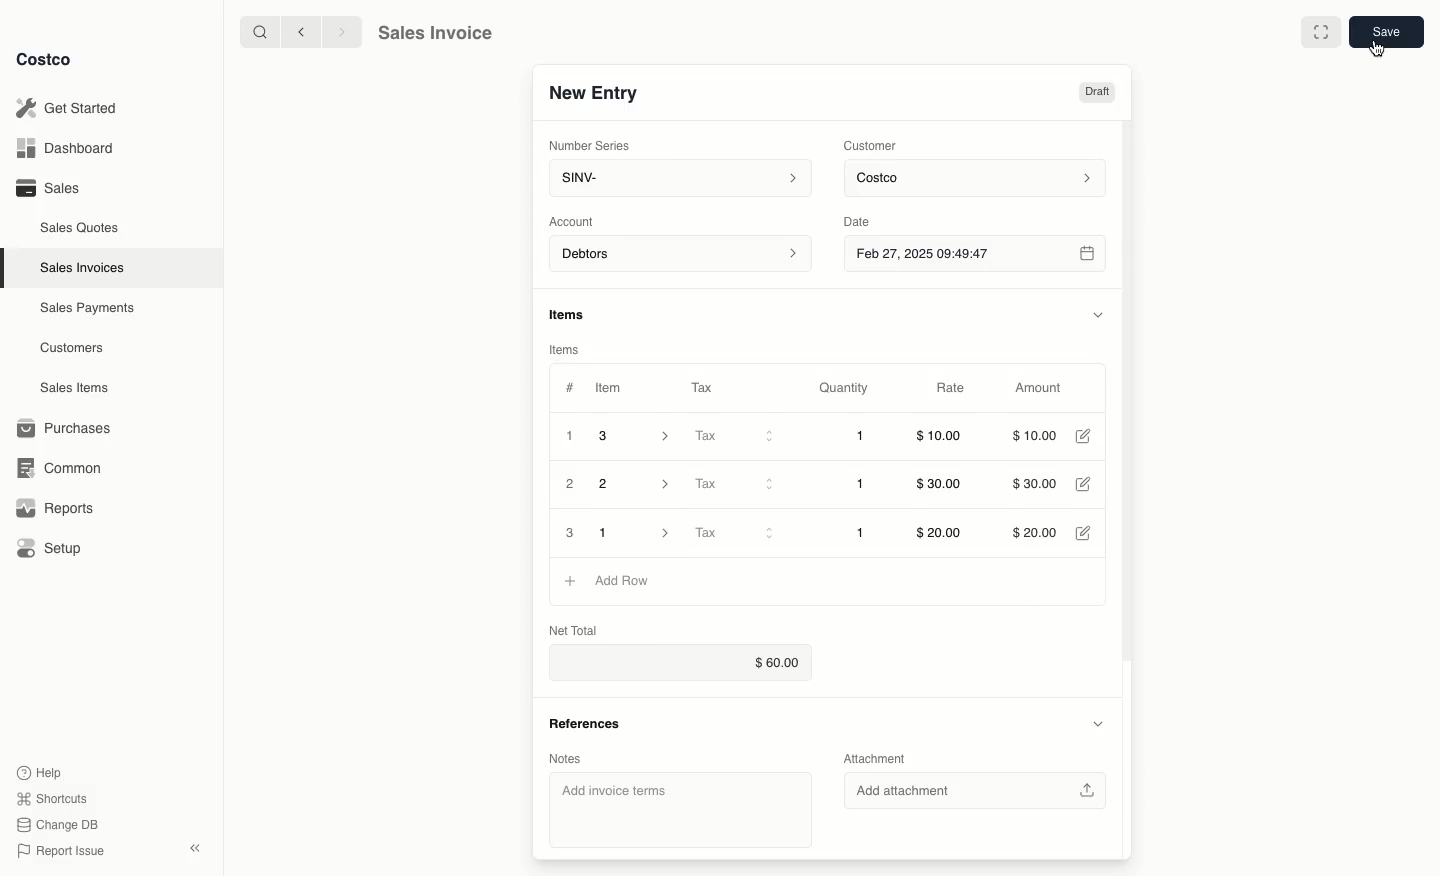 The width and height of the screenshot is (1440, 876). What do you see at coordinates (1087, 485) in the screenshot?
I see `Edit` at bounding box center [1087, 485].